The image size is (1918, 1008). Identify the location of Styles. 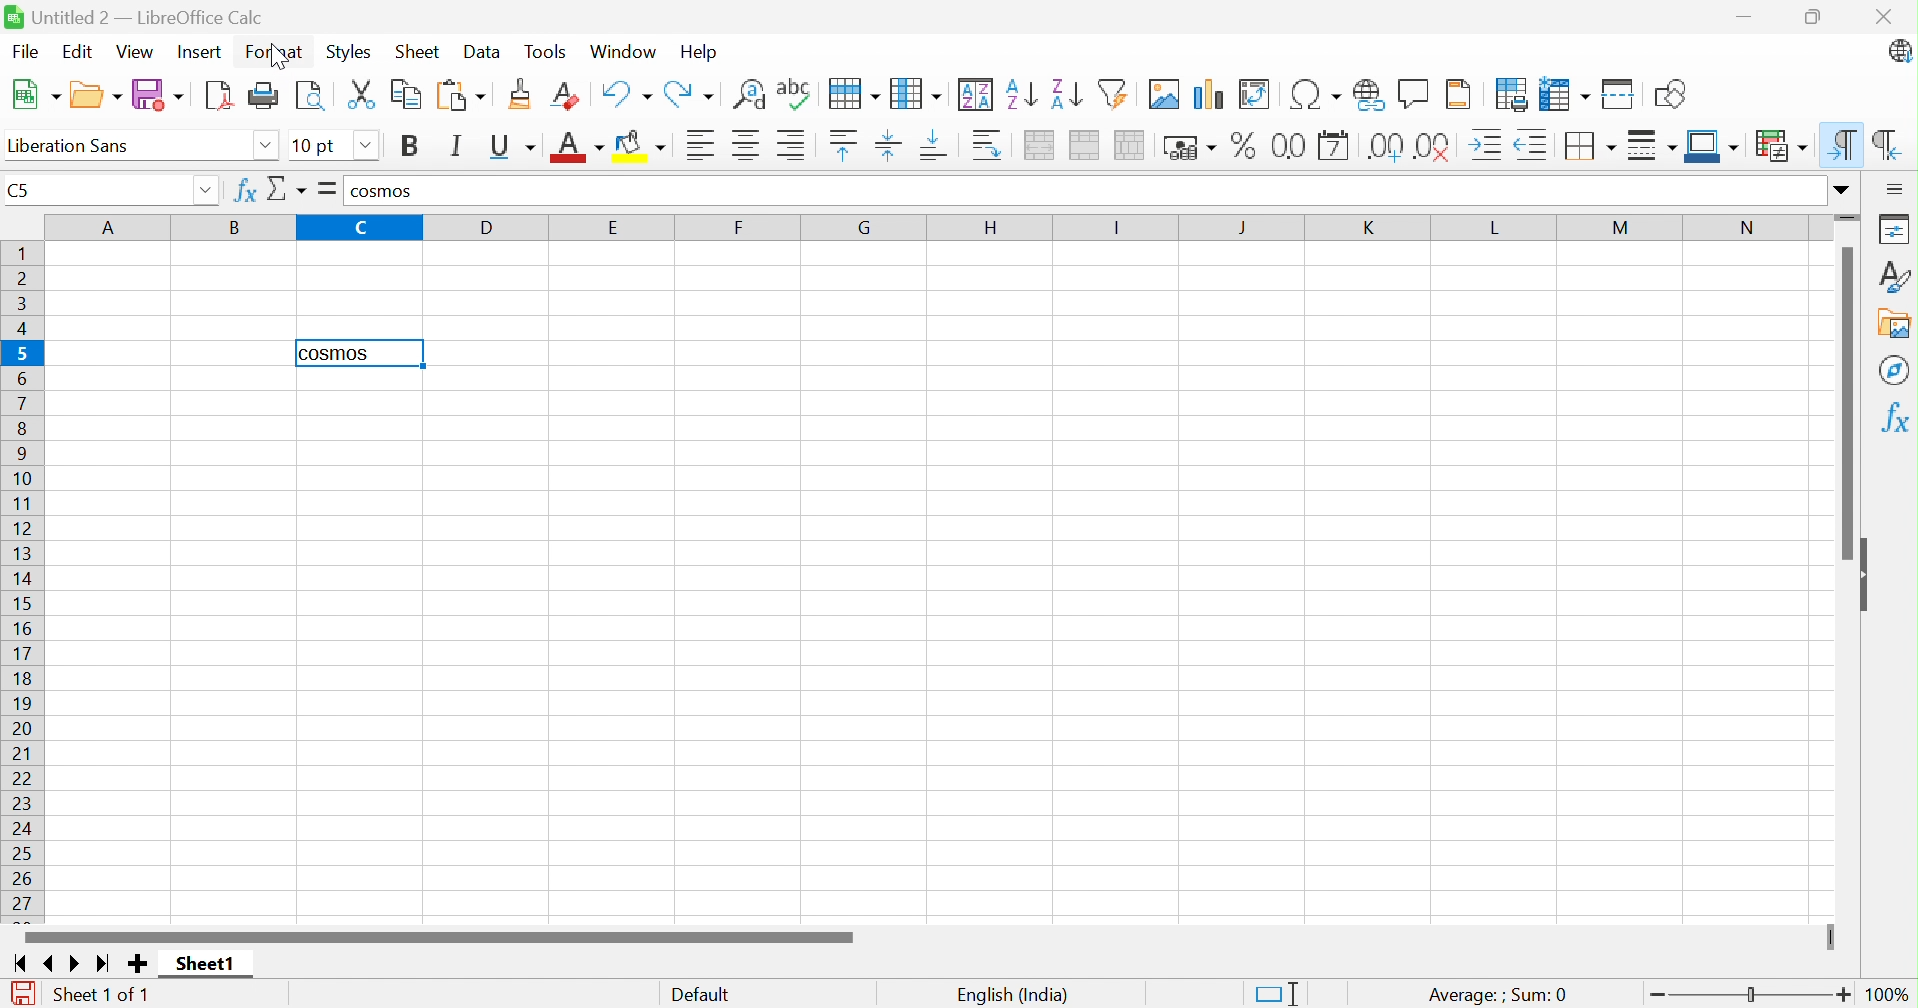
(1895, 276).